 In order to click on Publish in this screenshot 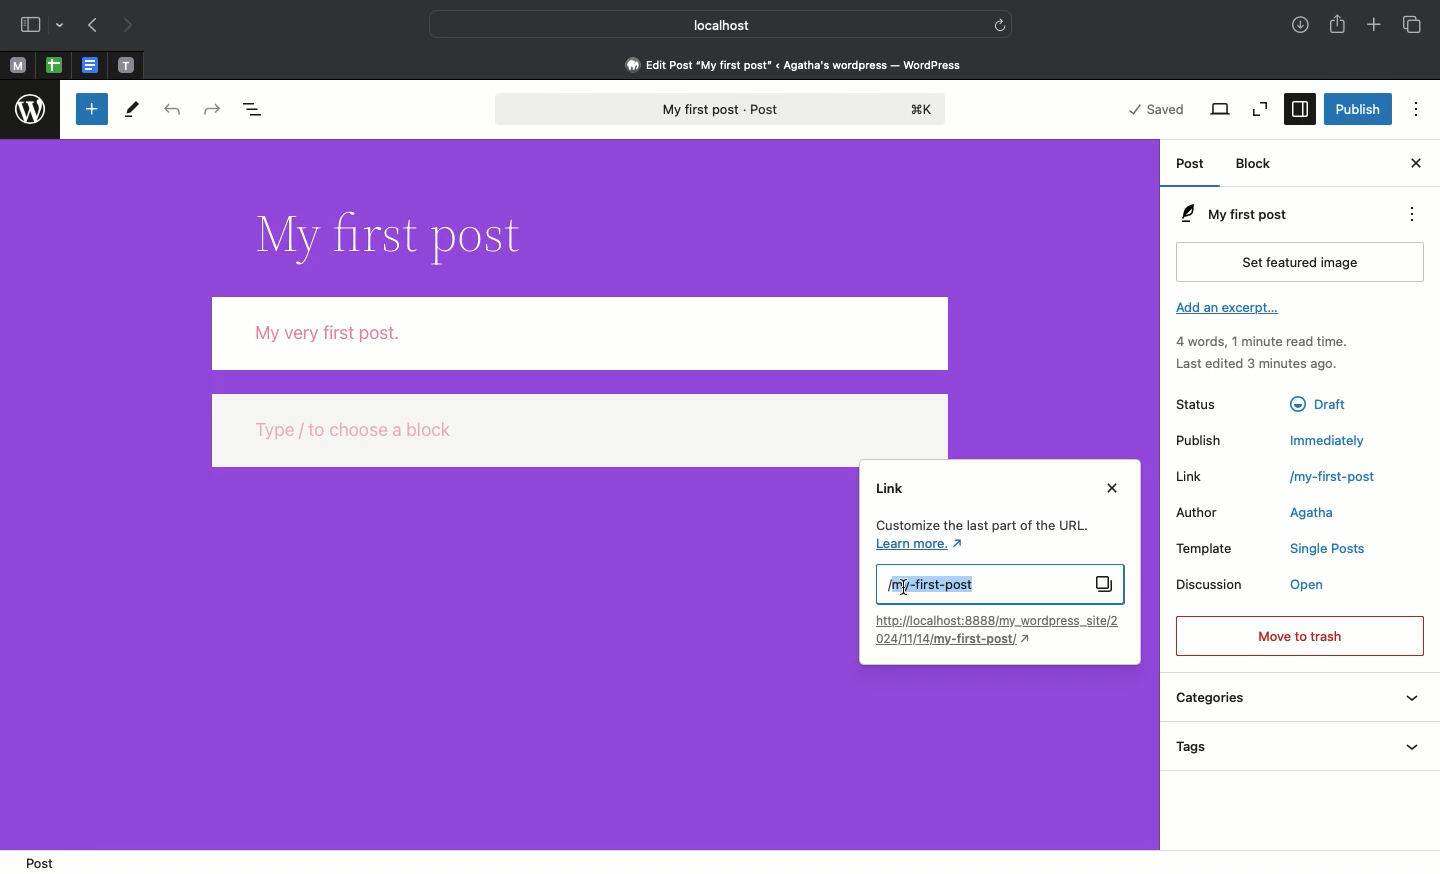, I will do `click(1357, 108)`.